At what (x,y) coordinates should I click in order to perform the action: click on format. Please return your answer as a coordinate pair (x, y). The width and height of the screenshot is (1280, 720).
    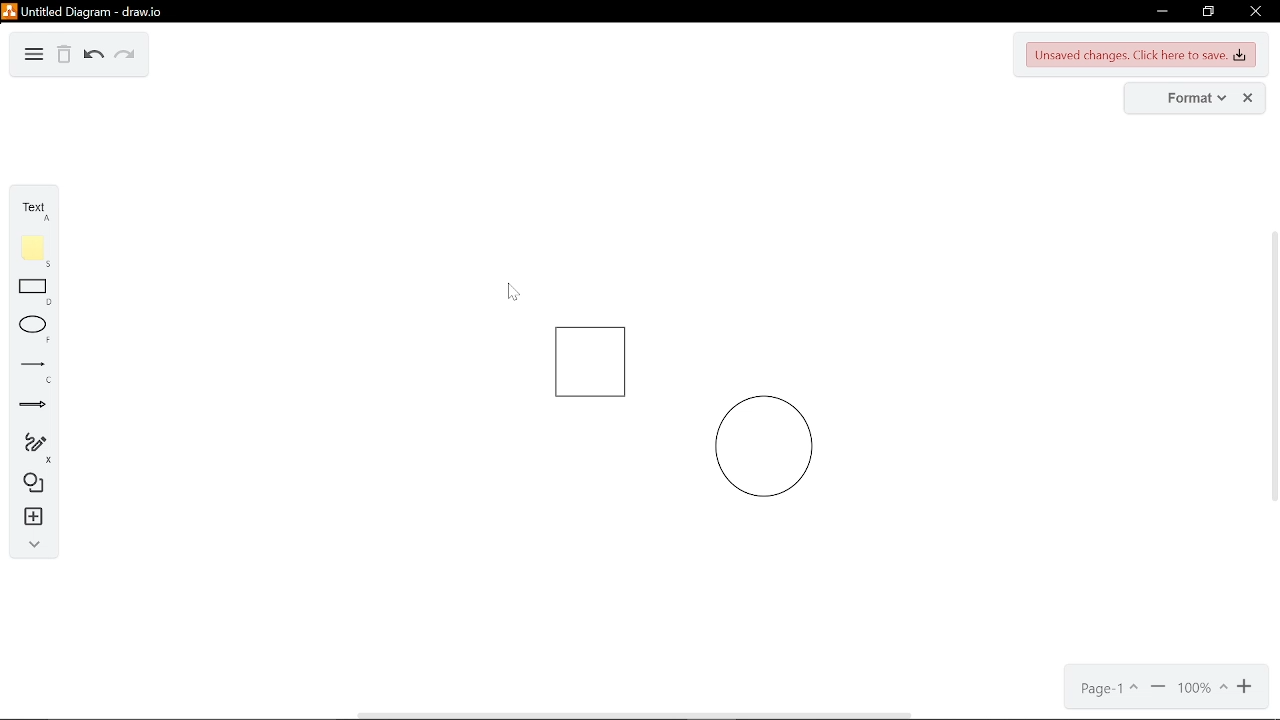
    Looking at the image, I should click on (1184, 98).